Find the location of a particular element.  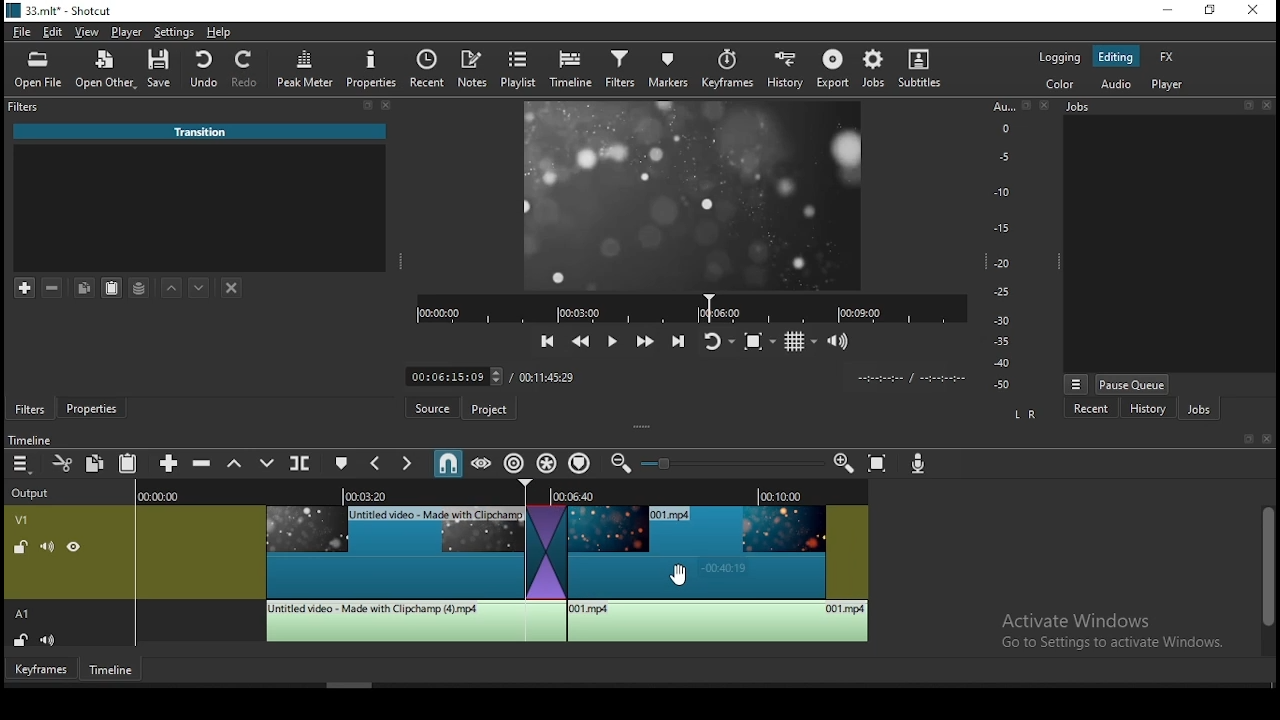

peak meter is located at coordinates (304, 68).